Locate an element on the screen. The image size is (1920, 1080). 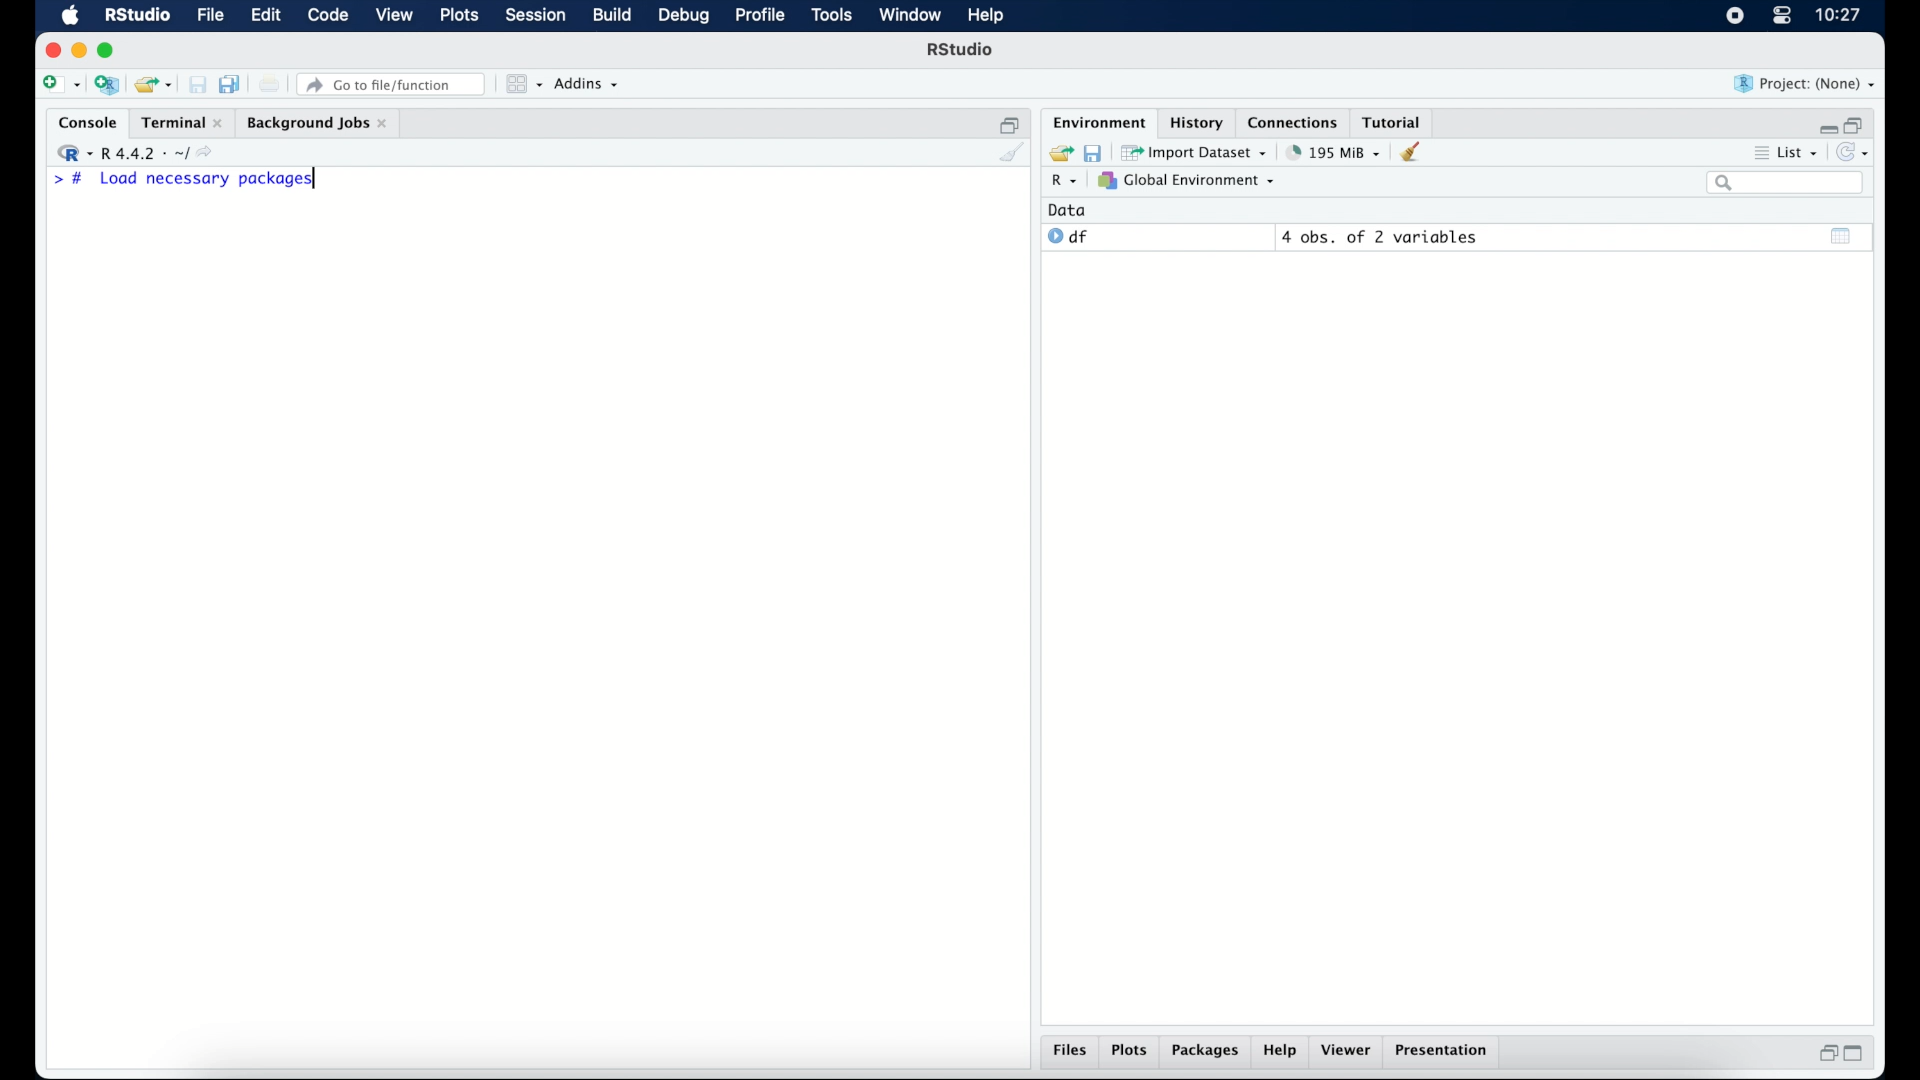
show output  window is located at coordinates (1842, 235).